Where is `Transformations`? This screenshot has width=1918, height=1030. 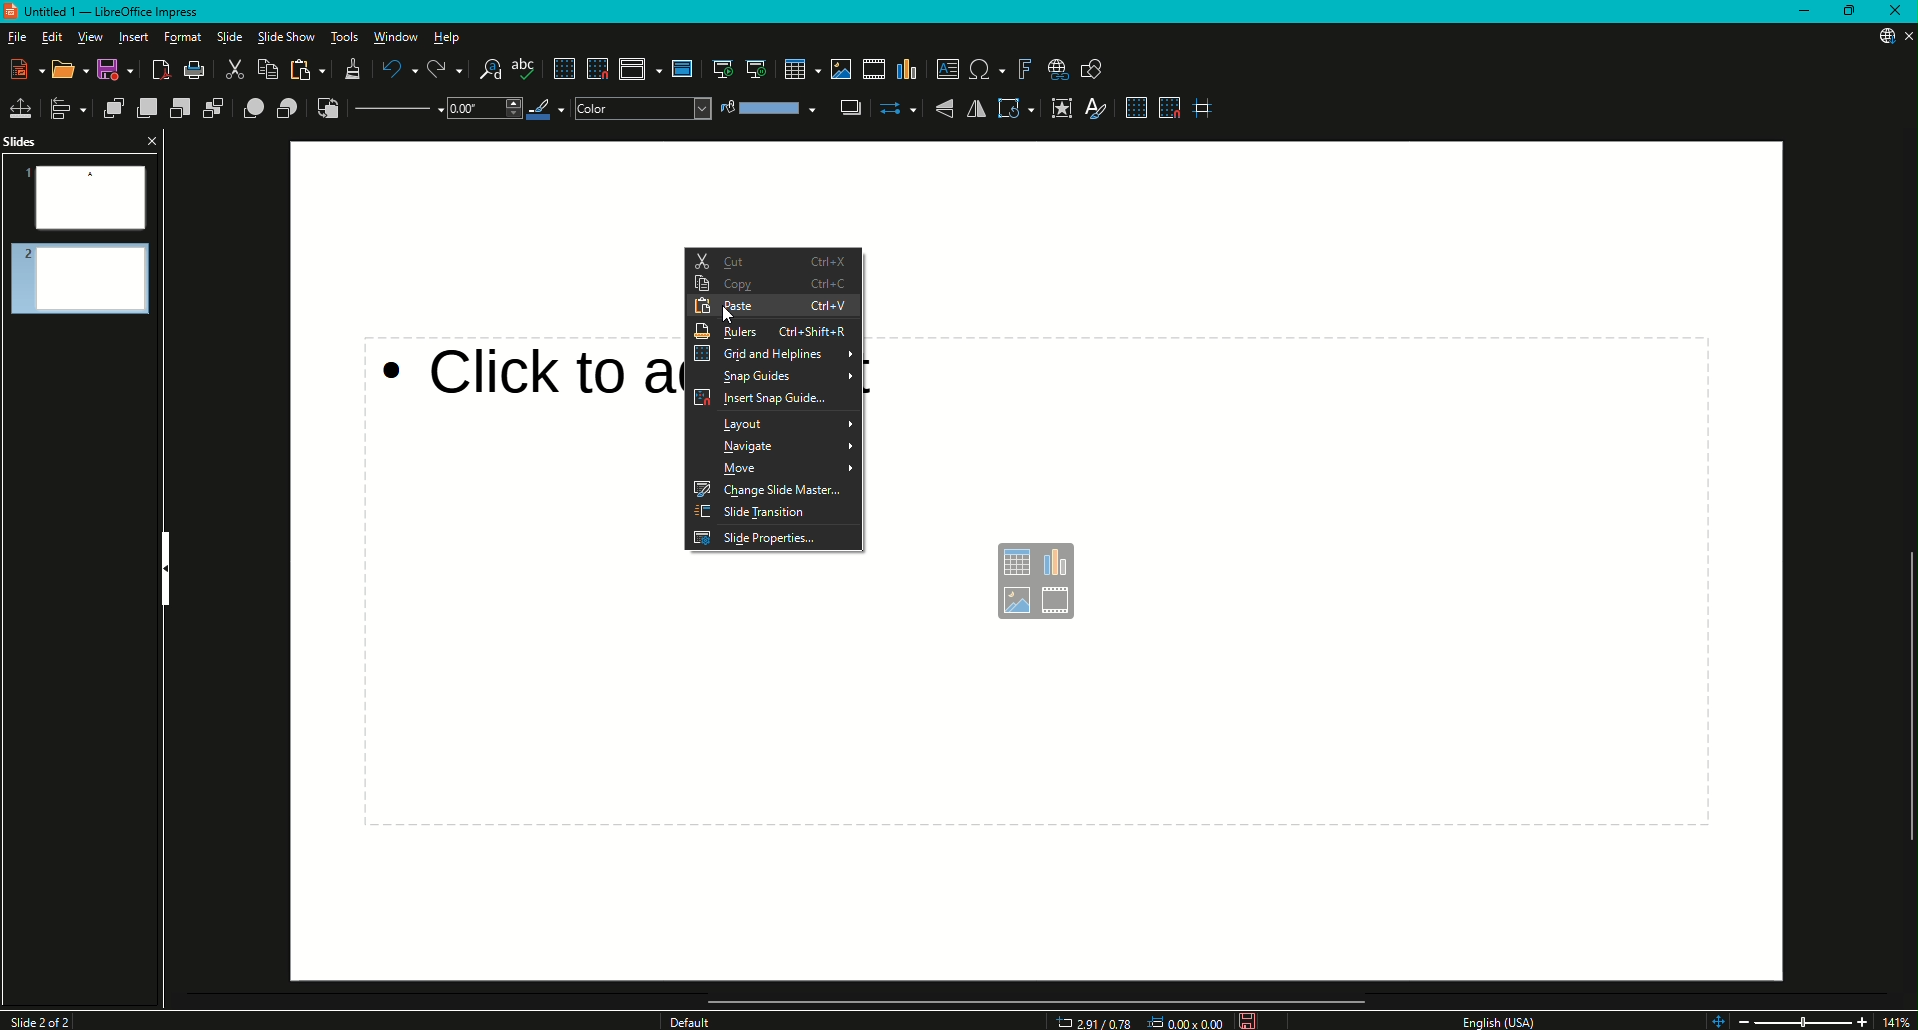
Transformations is located at coordinates (1019, 110).